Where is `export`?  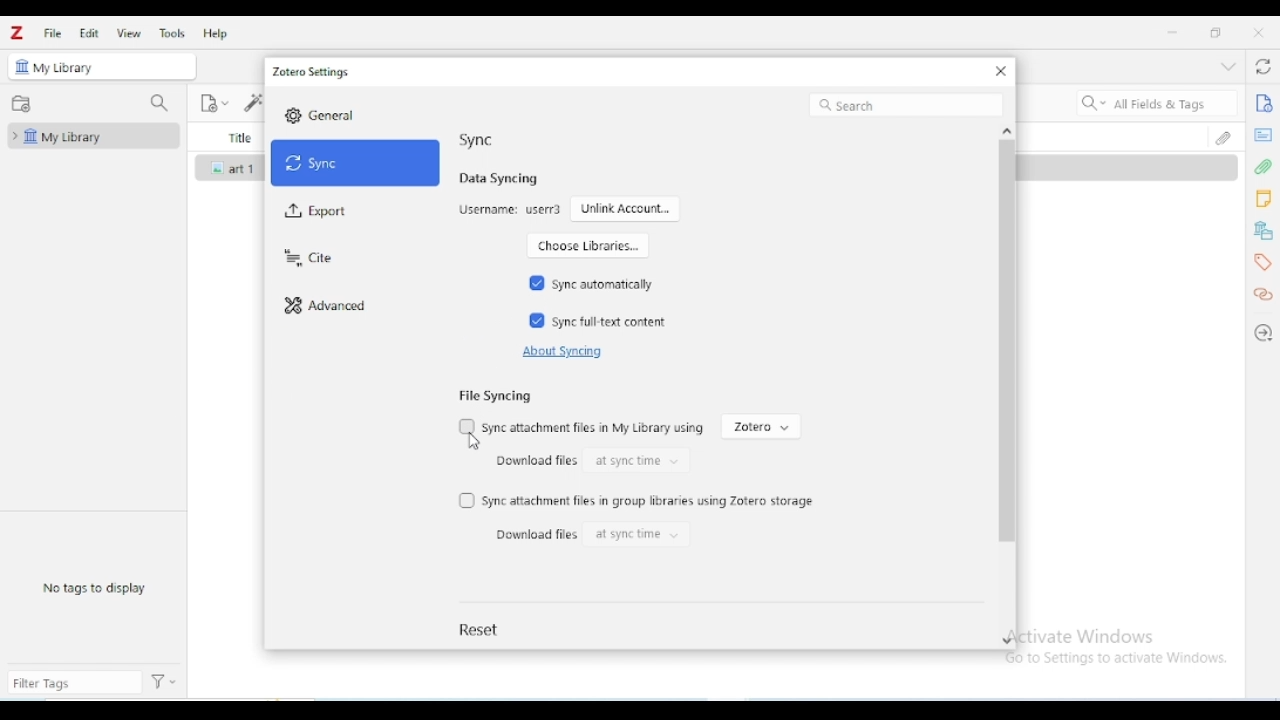 export is located at coordinates (317, 212).